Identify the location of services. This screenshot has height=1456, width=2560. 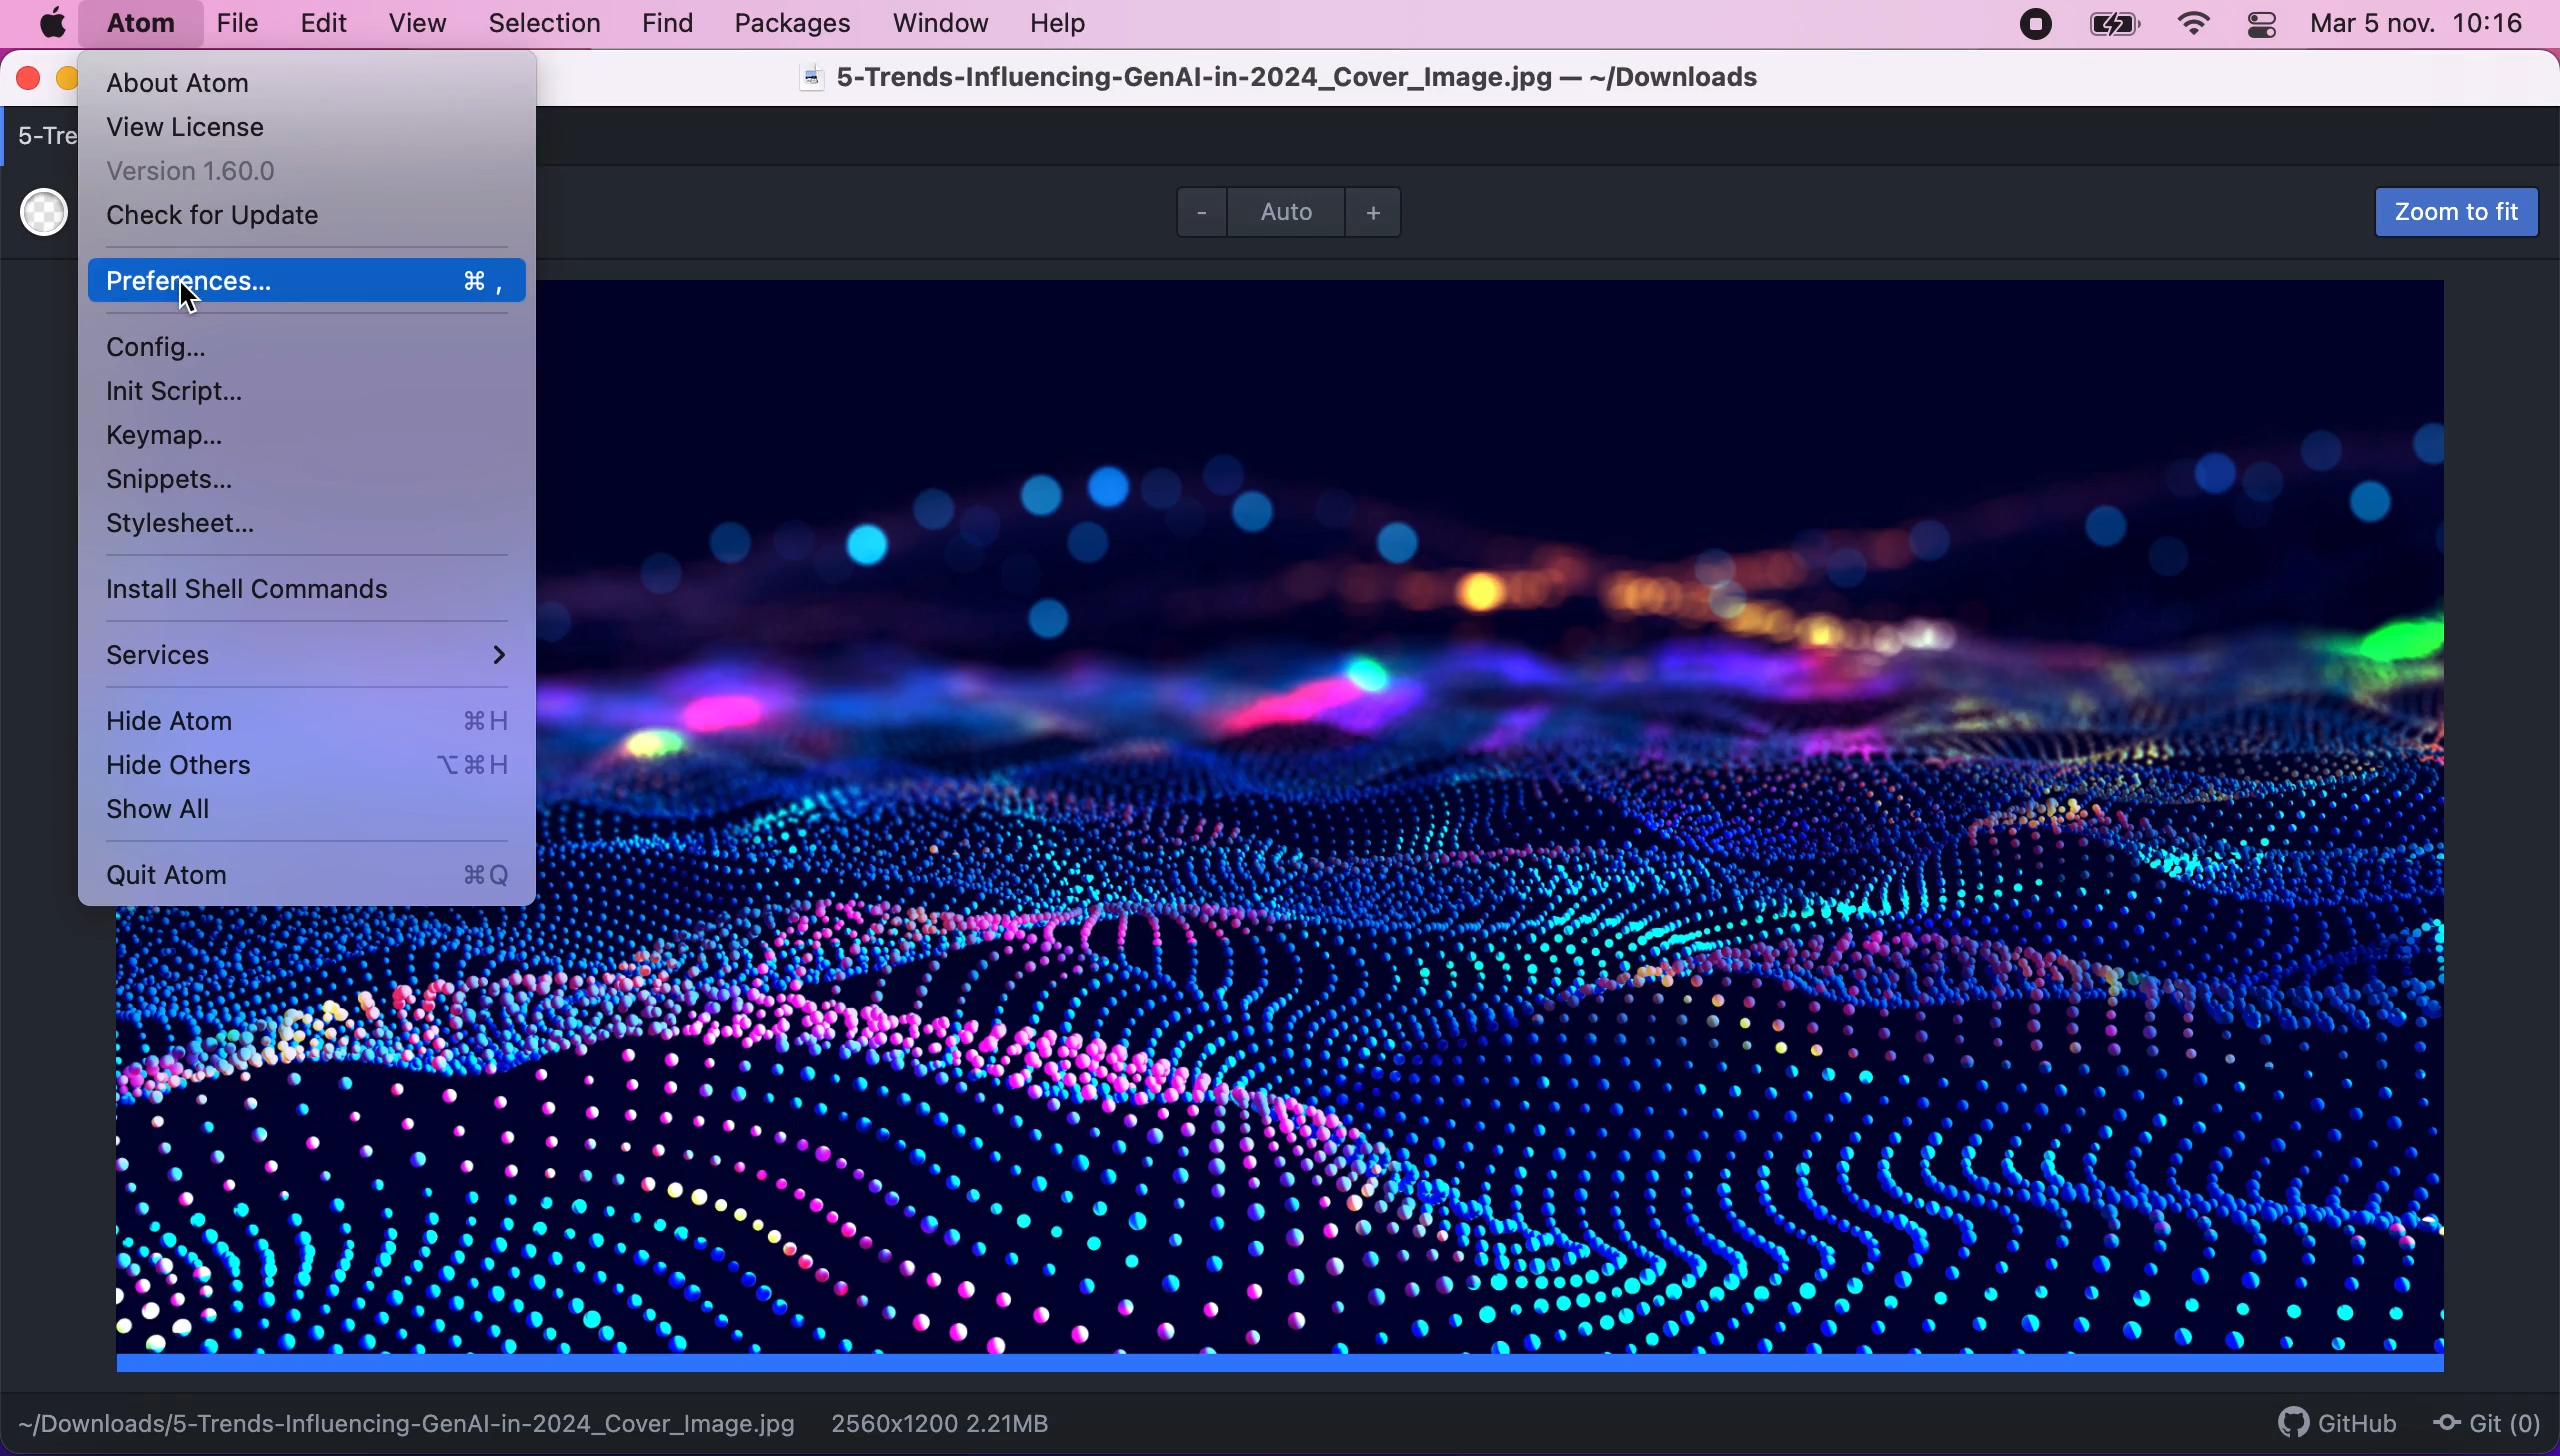
(306, 651).